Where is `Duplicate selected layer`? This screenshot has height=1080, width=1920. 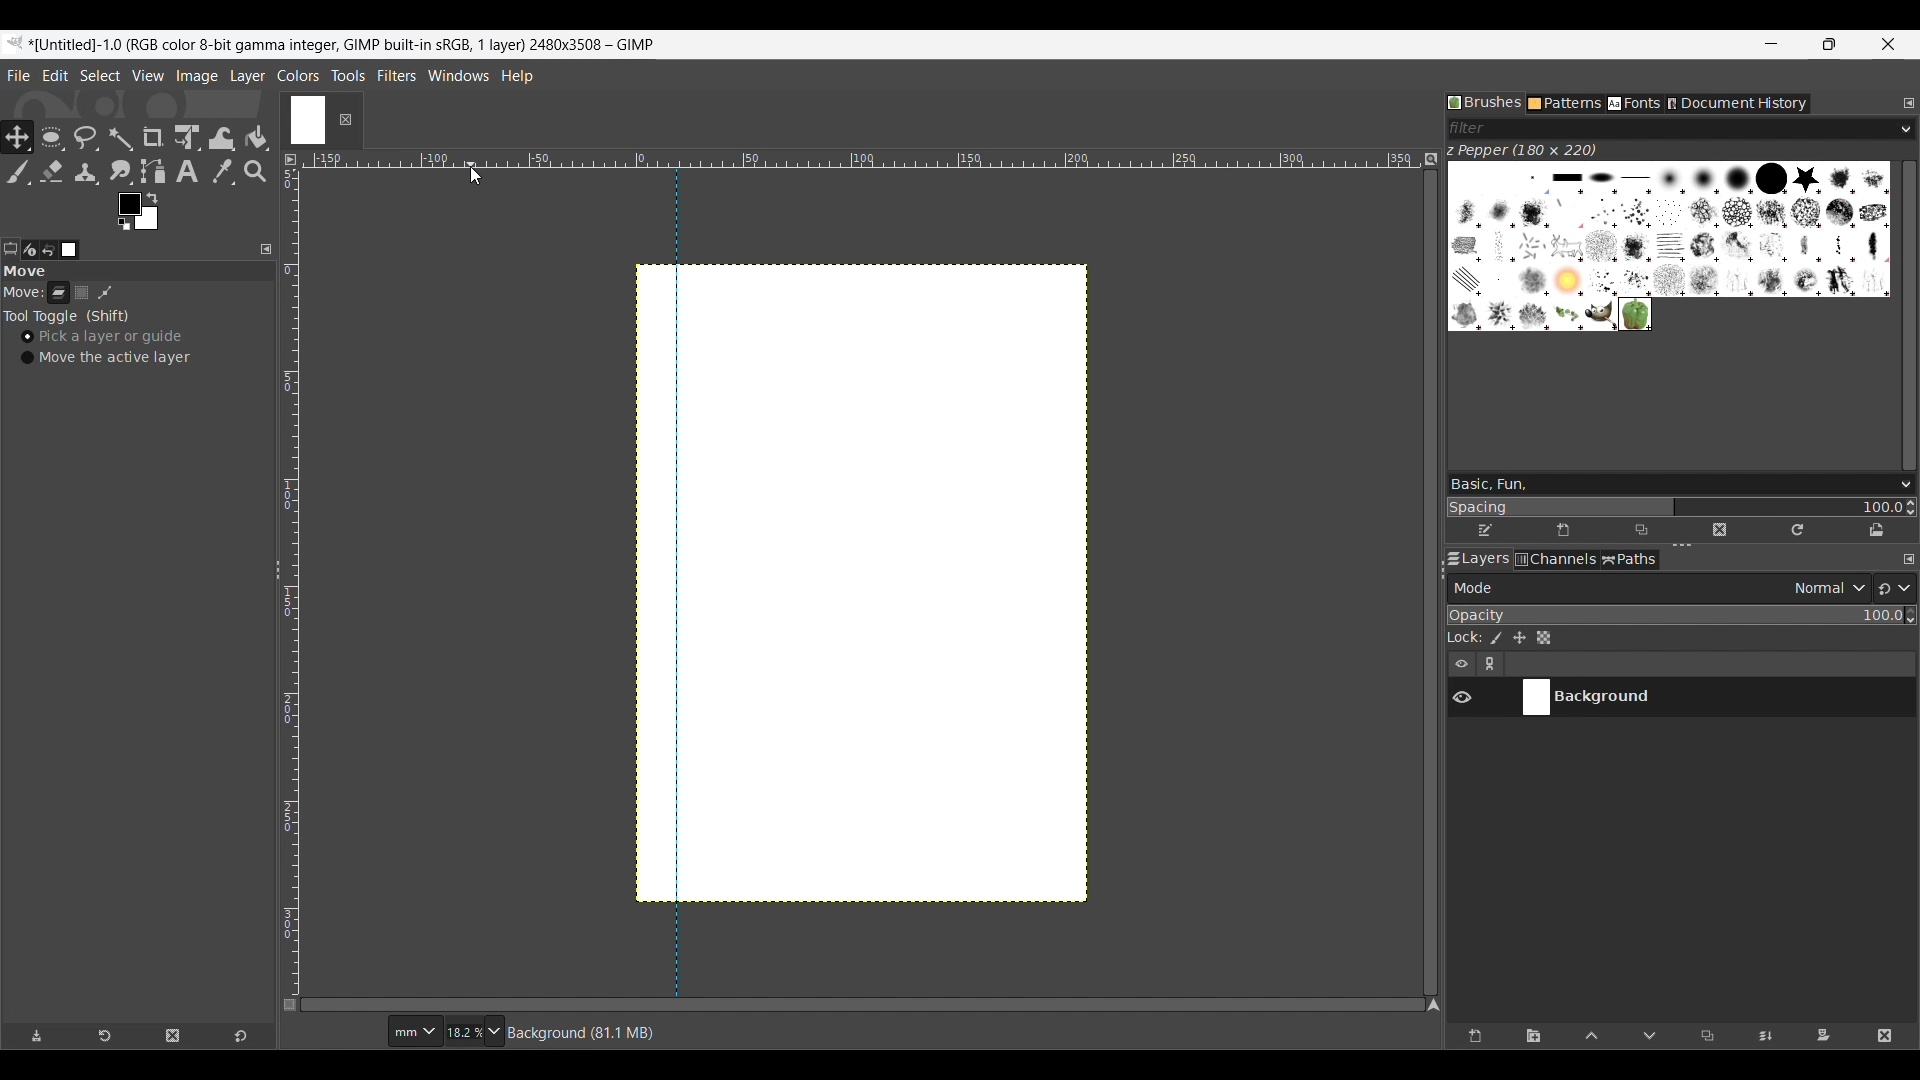 Duplicate selected layer is located at coordinates (1707, 1036).